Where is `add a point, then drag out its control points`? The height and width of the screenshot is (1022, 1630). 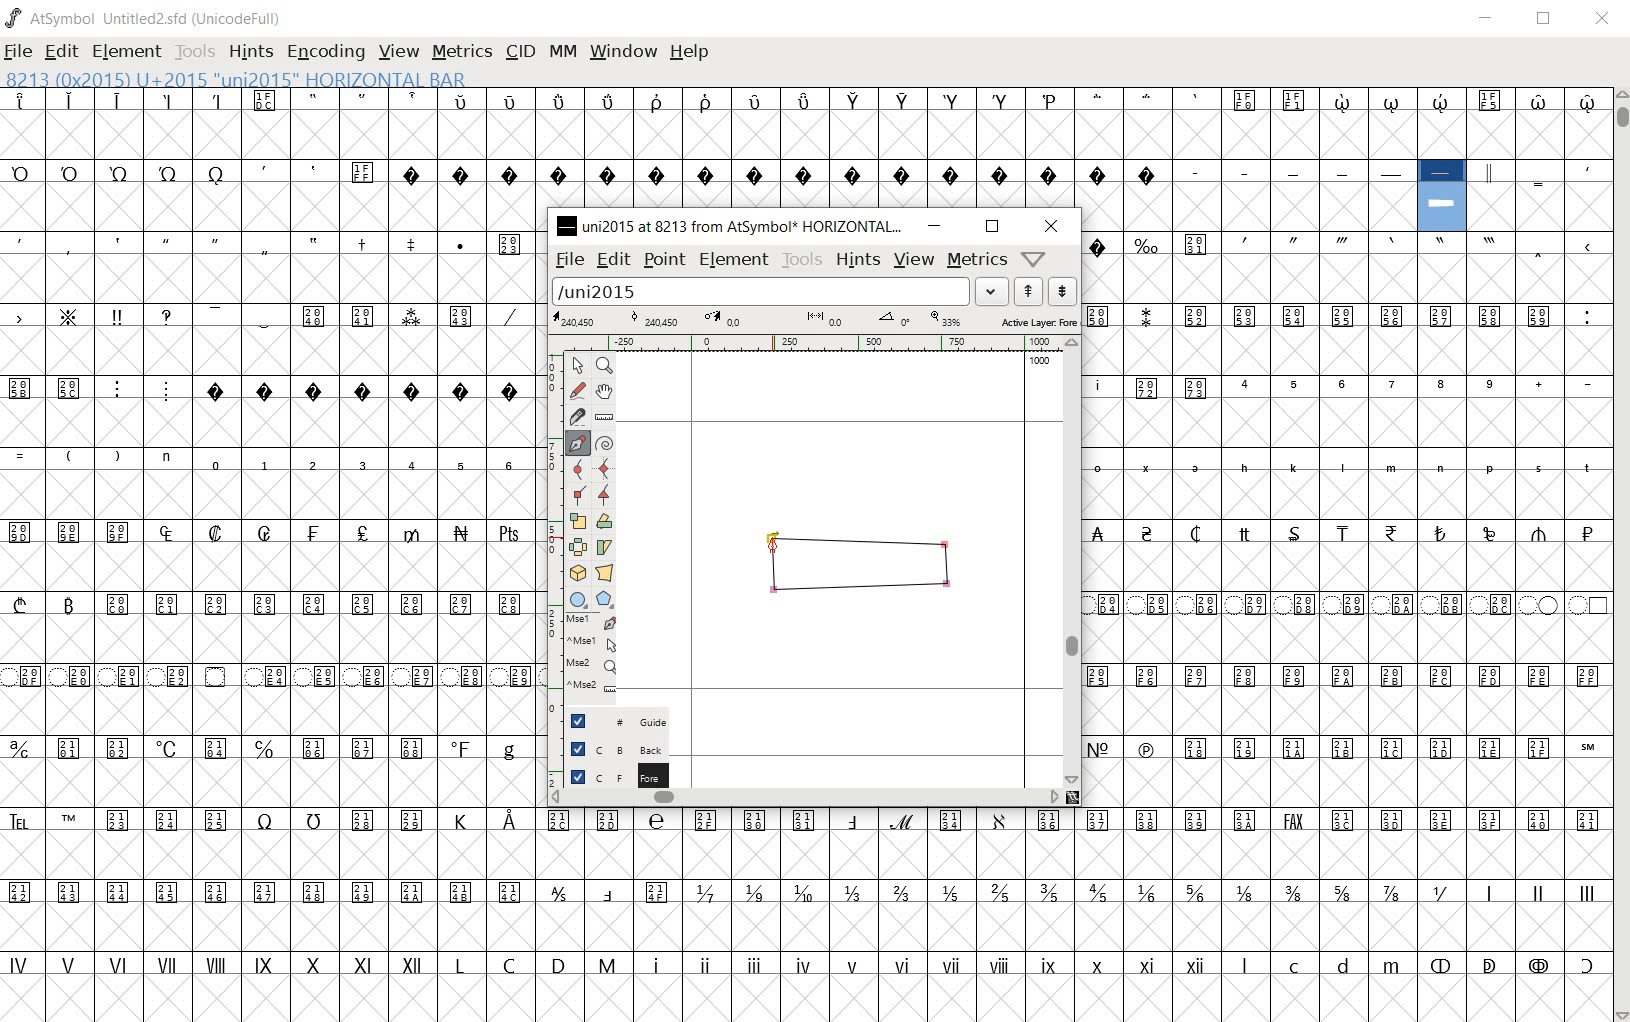 add a point, then drag out its control points is located at coordinates (574, 441).